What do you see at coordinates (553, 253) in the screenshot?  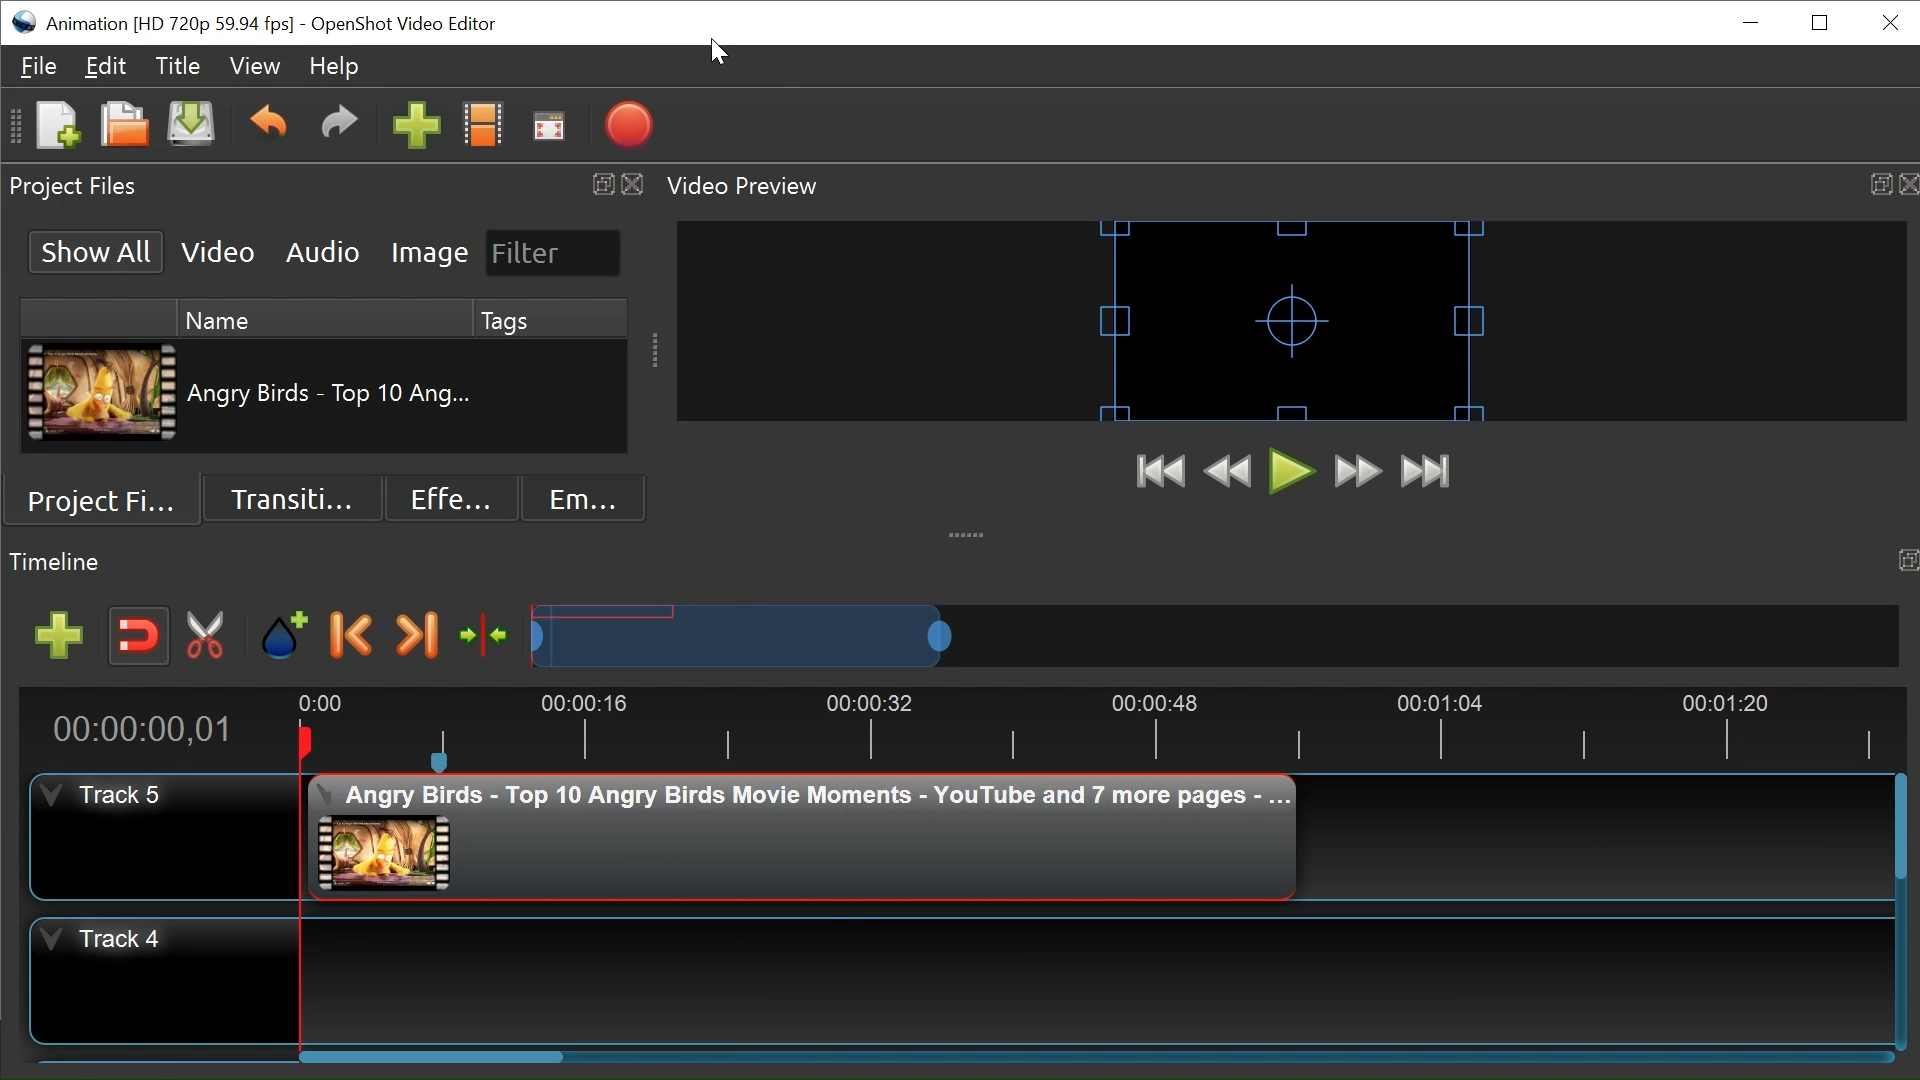 I see `Filter` at bounding box center [553, 253].